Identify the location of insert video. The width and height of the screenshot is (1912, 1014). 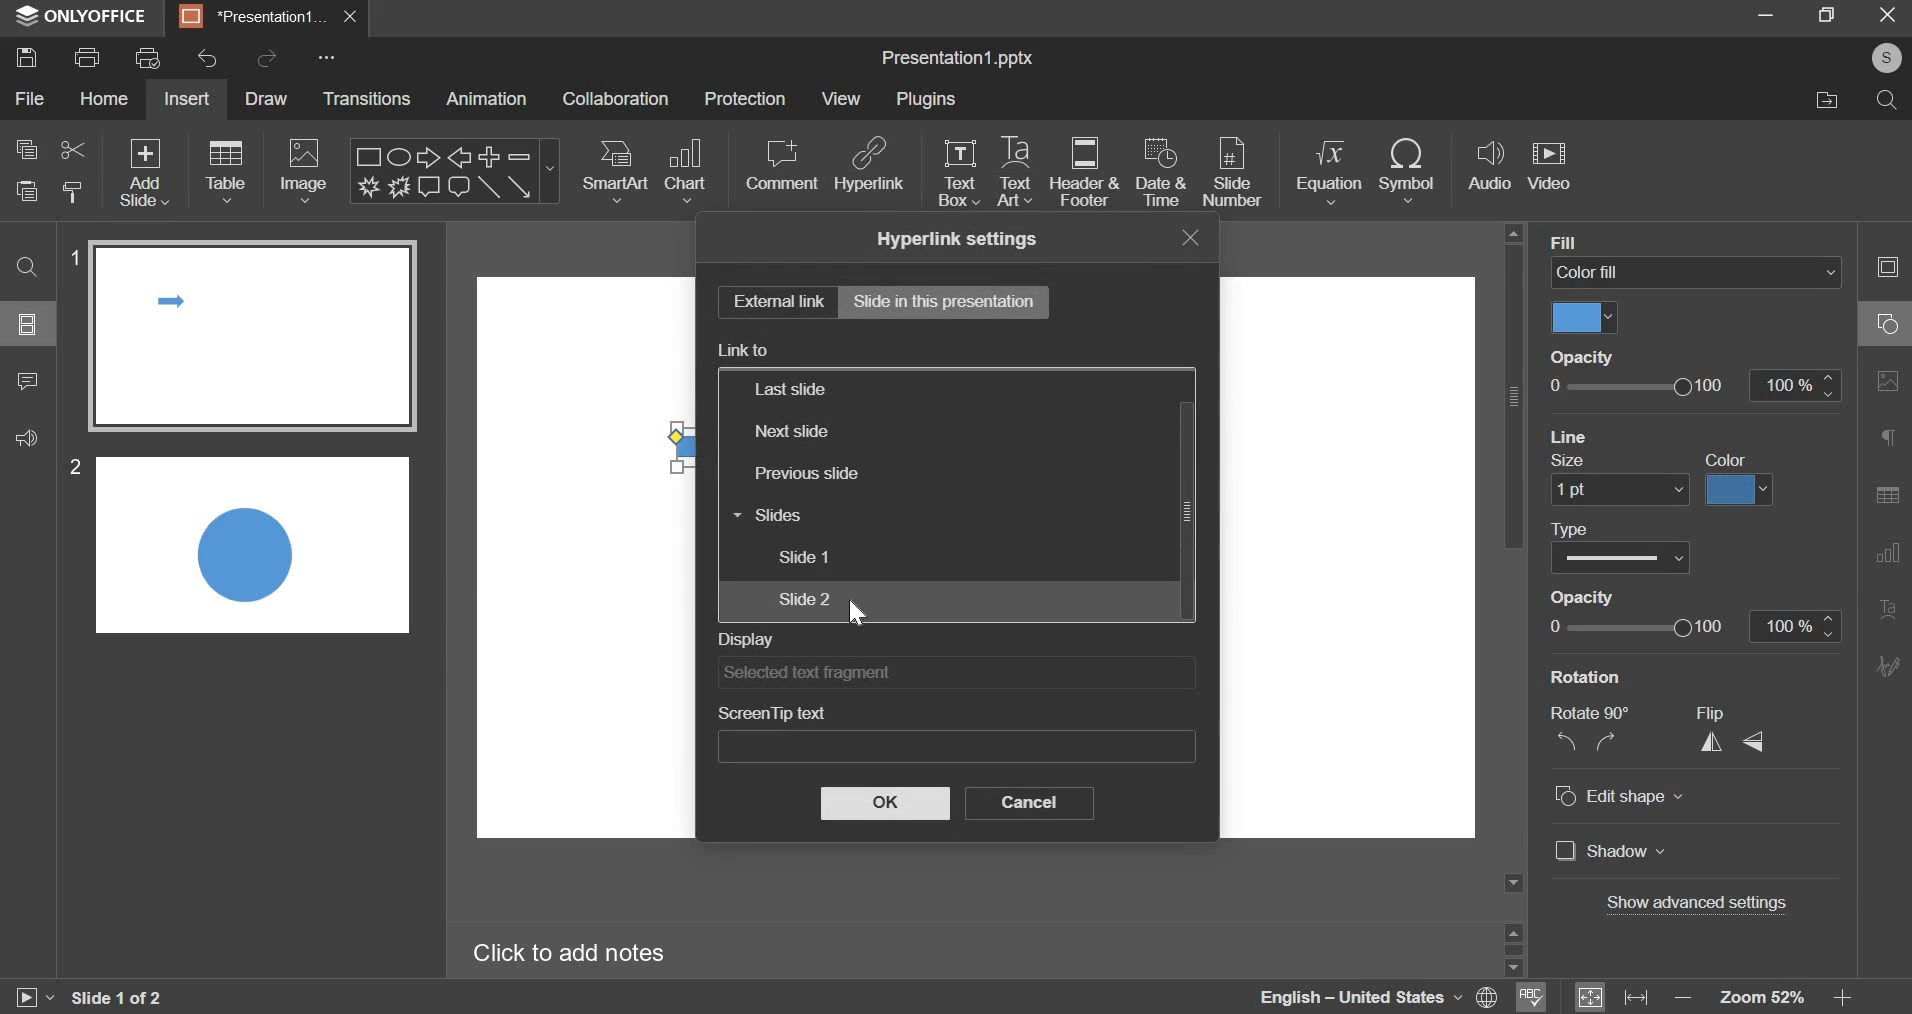
(1551, 172).